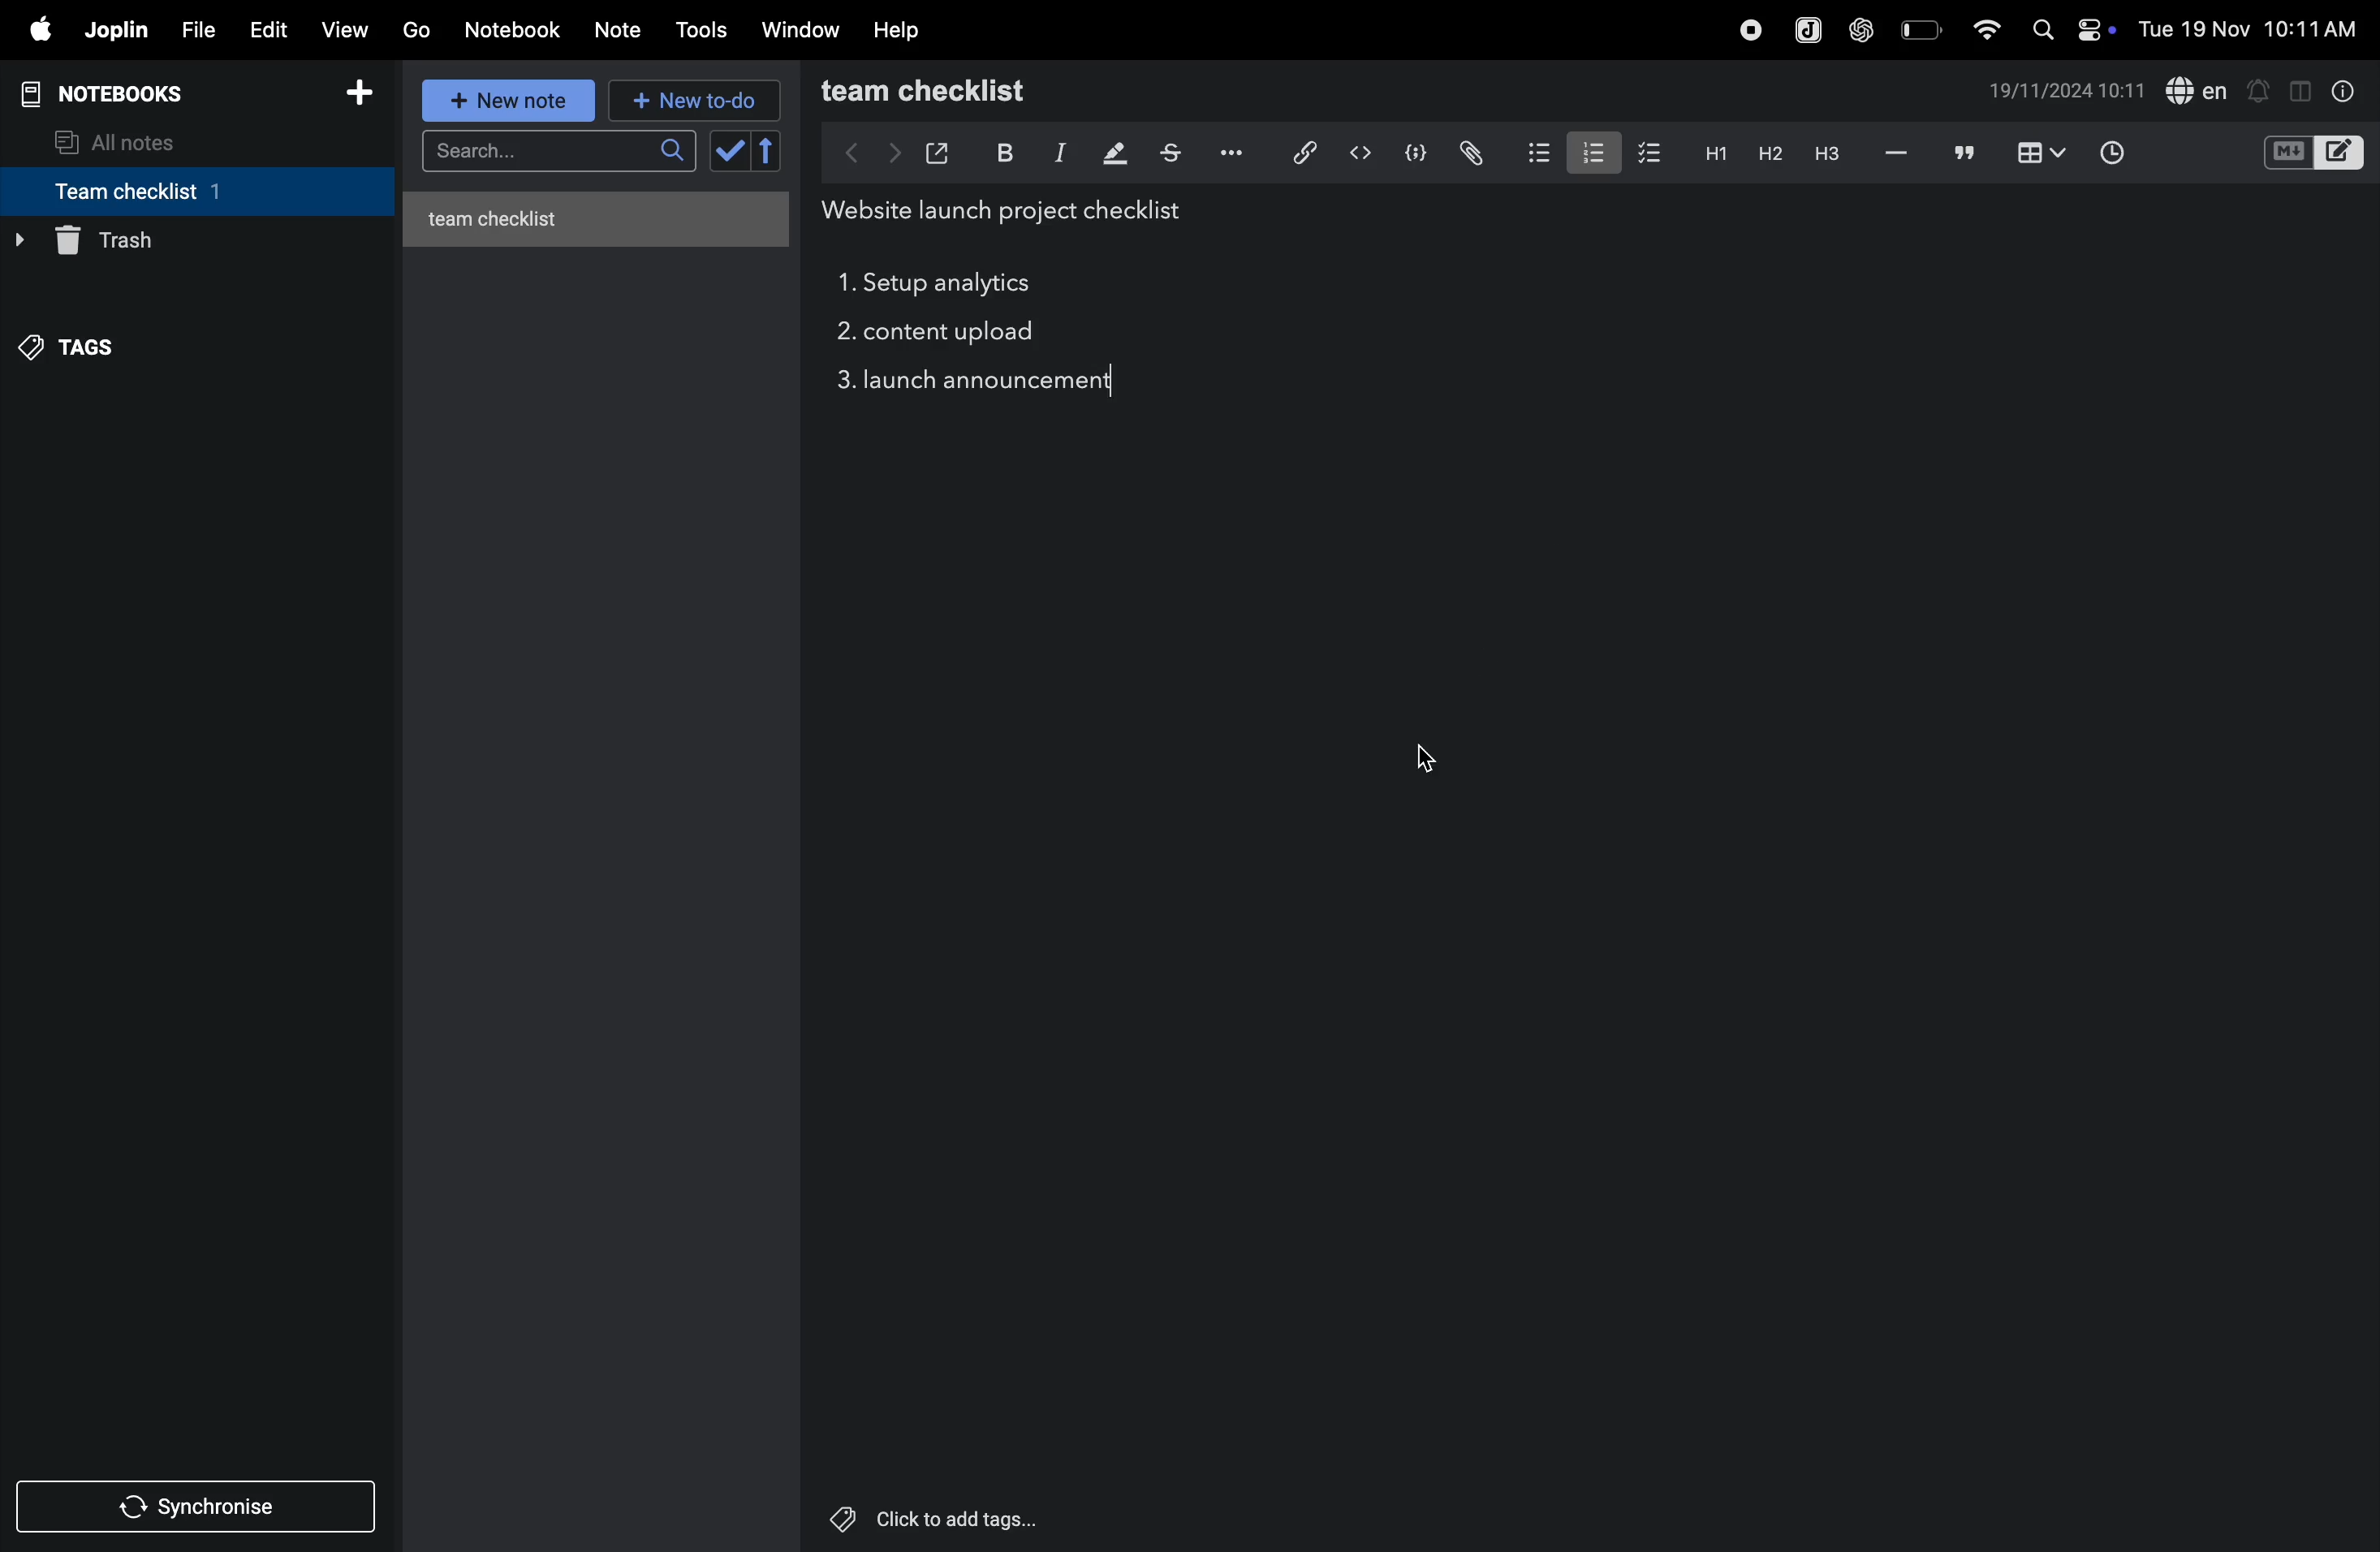 Image resolution: width=2380 pixels, height=1552 pixels. Describe the element at coordinates (961, 330) in the screenshot. I see `content upload` at that location.